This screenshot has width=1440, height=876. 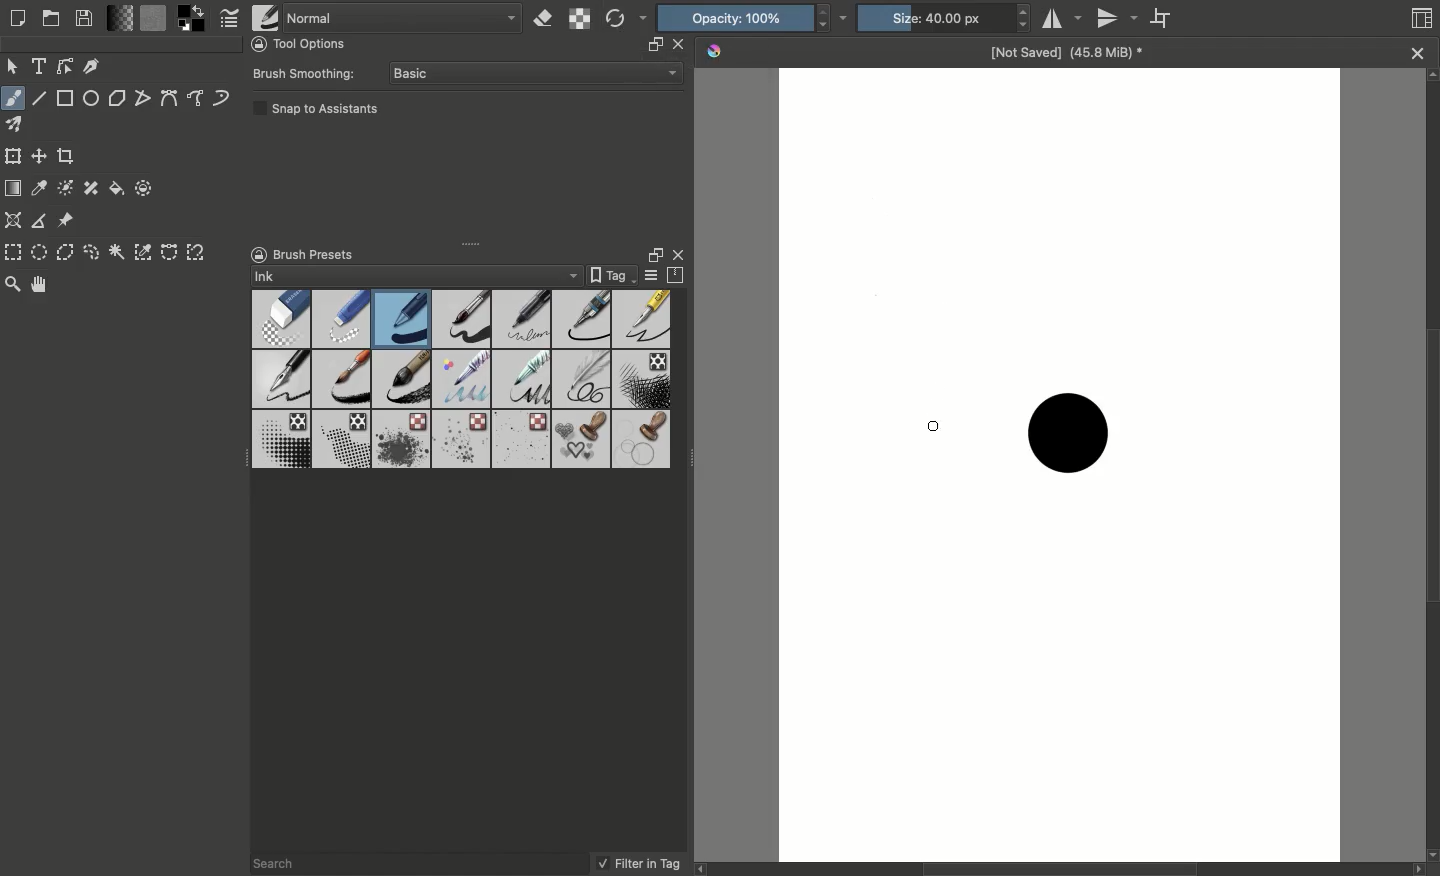 I want to click on resize, so click(x=652, y=45).